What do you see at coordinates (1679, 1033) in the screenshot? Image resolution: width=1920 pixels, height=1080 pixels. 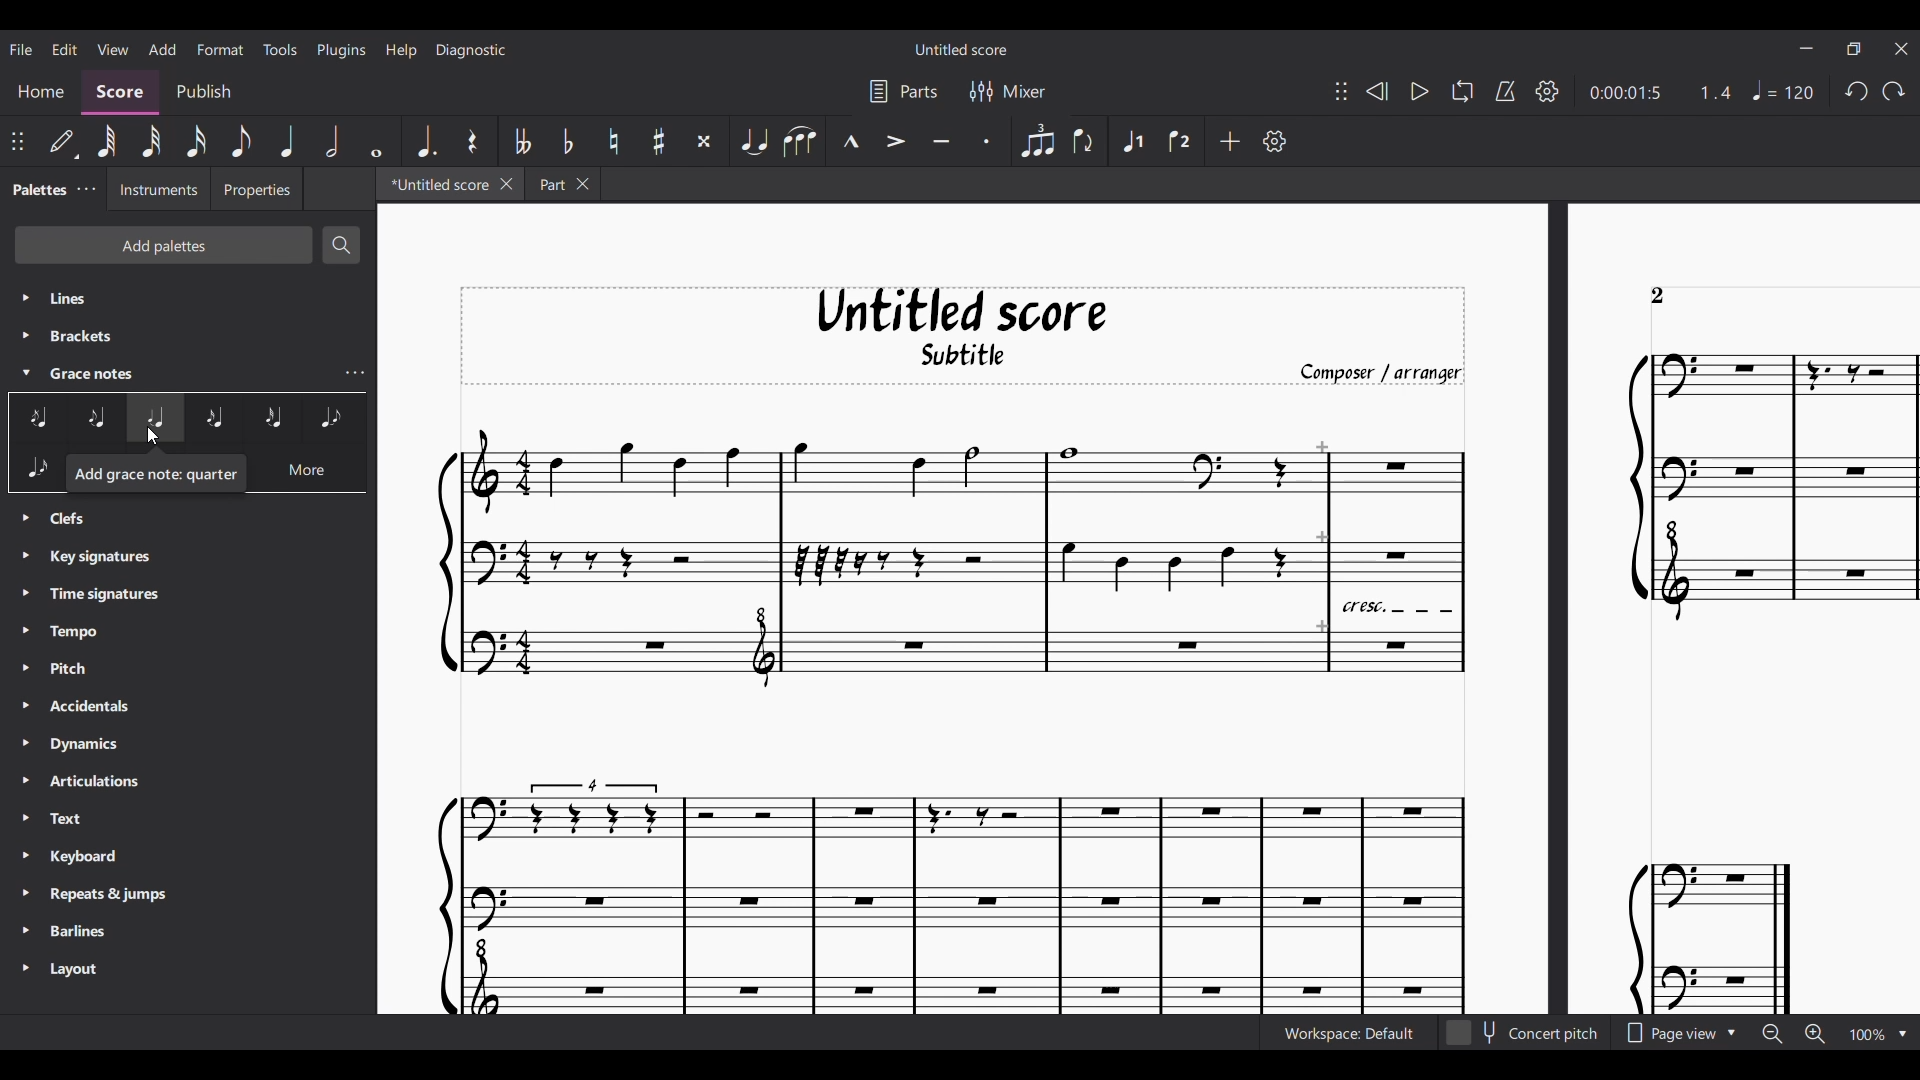 I see `Options to change page view` at bounding box center [1679, 1033].